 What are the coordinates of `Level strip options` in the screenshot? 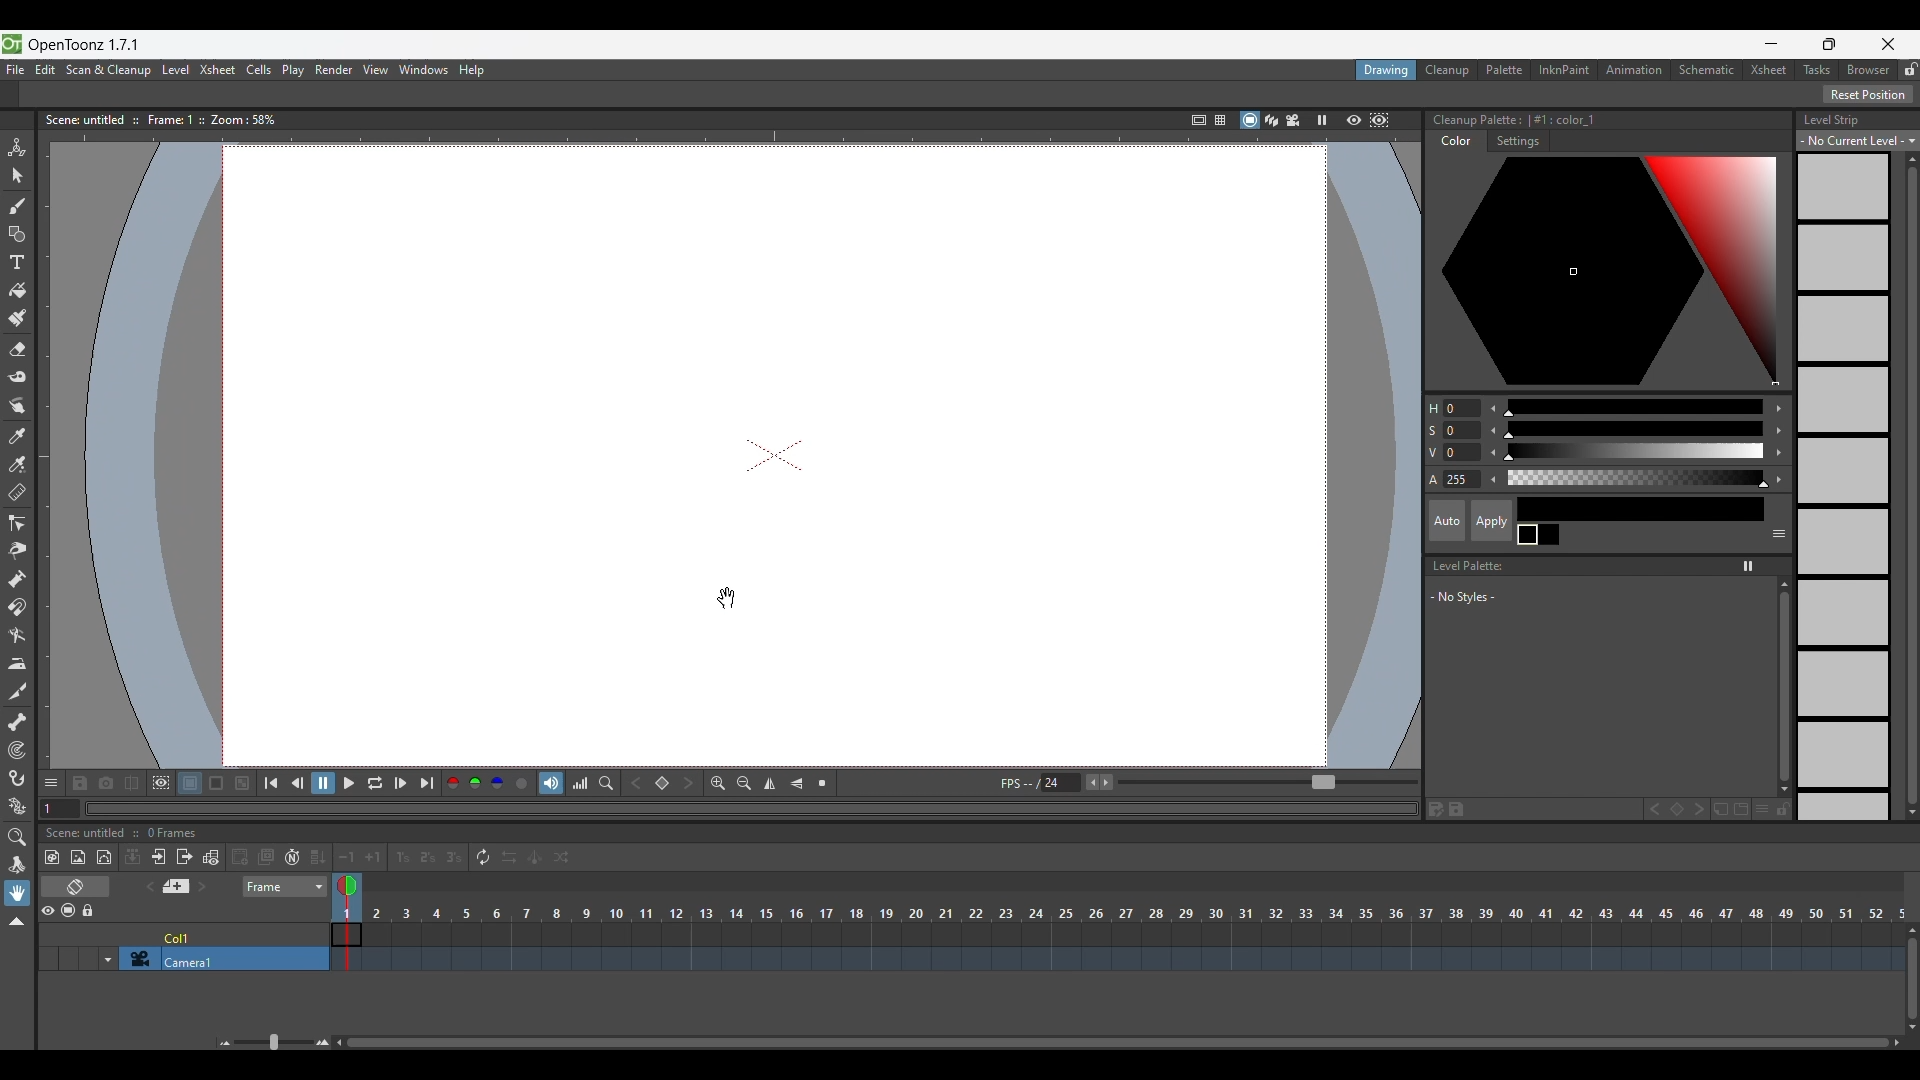 It's located at (1858, 140).